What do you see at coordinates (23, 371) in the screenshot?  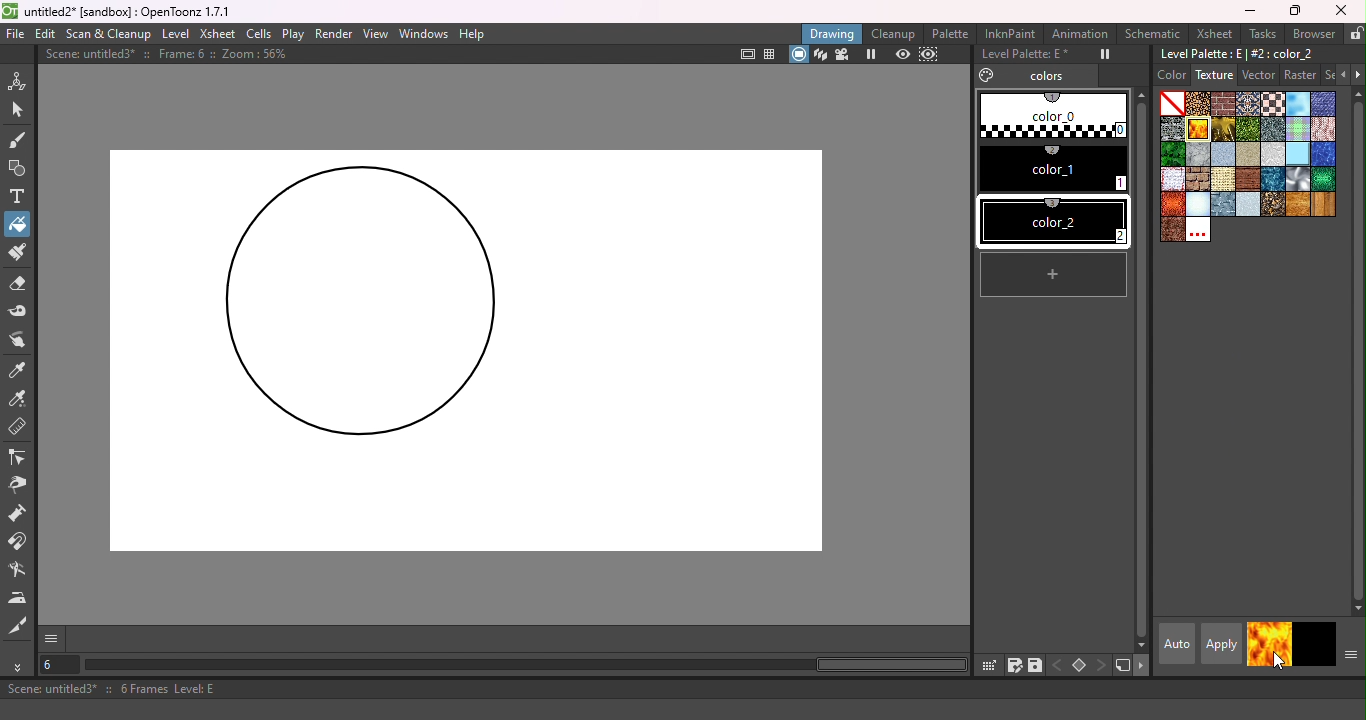 I see `Style picker tool` at bounding box center [23, 371].